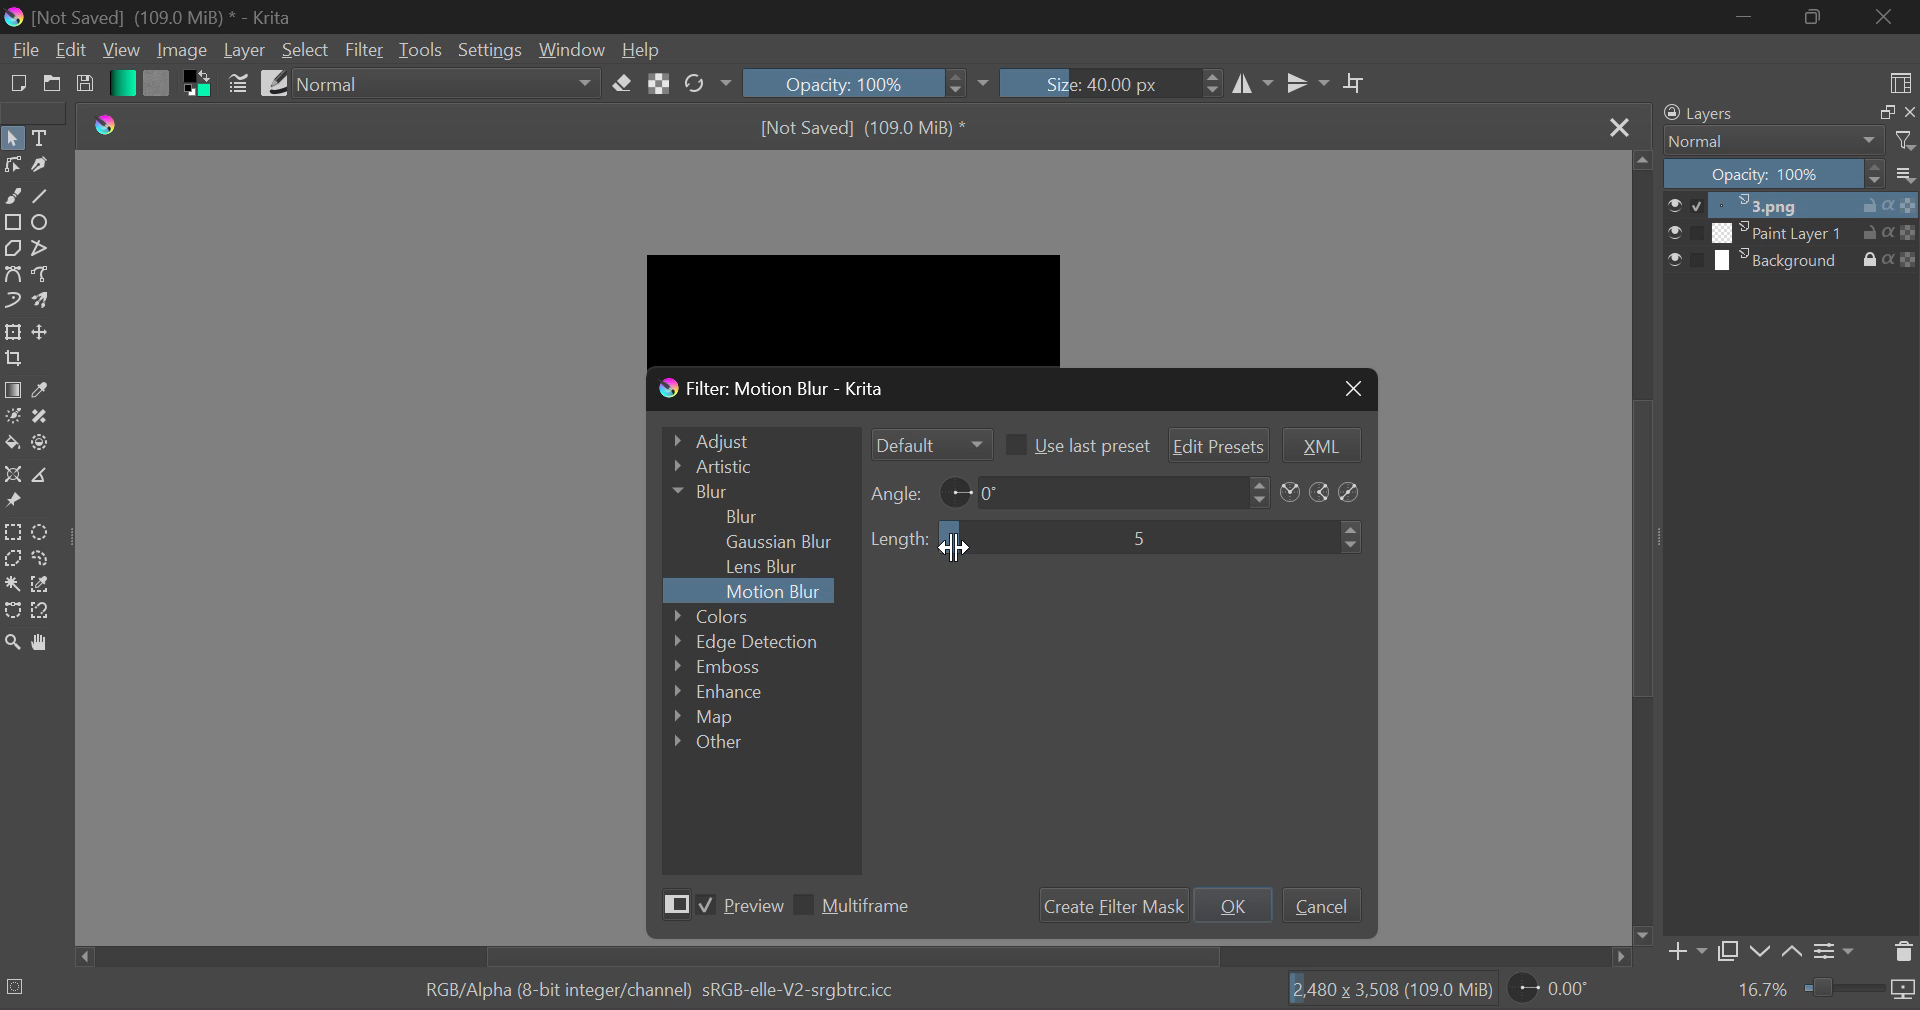 The height and width of the screenshot is (1010, 1920). Describe the element at coordinates (787, 540) in the screenshot. I see `Gaussian Blur` at that location.